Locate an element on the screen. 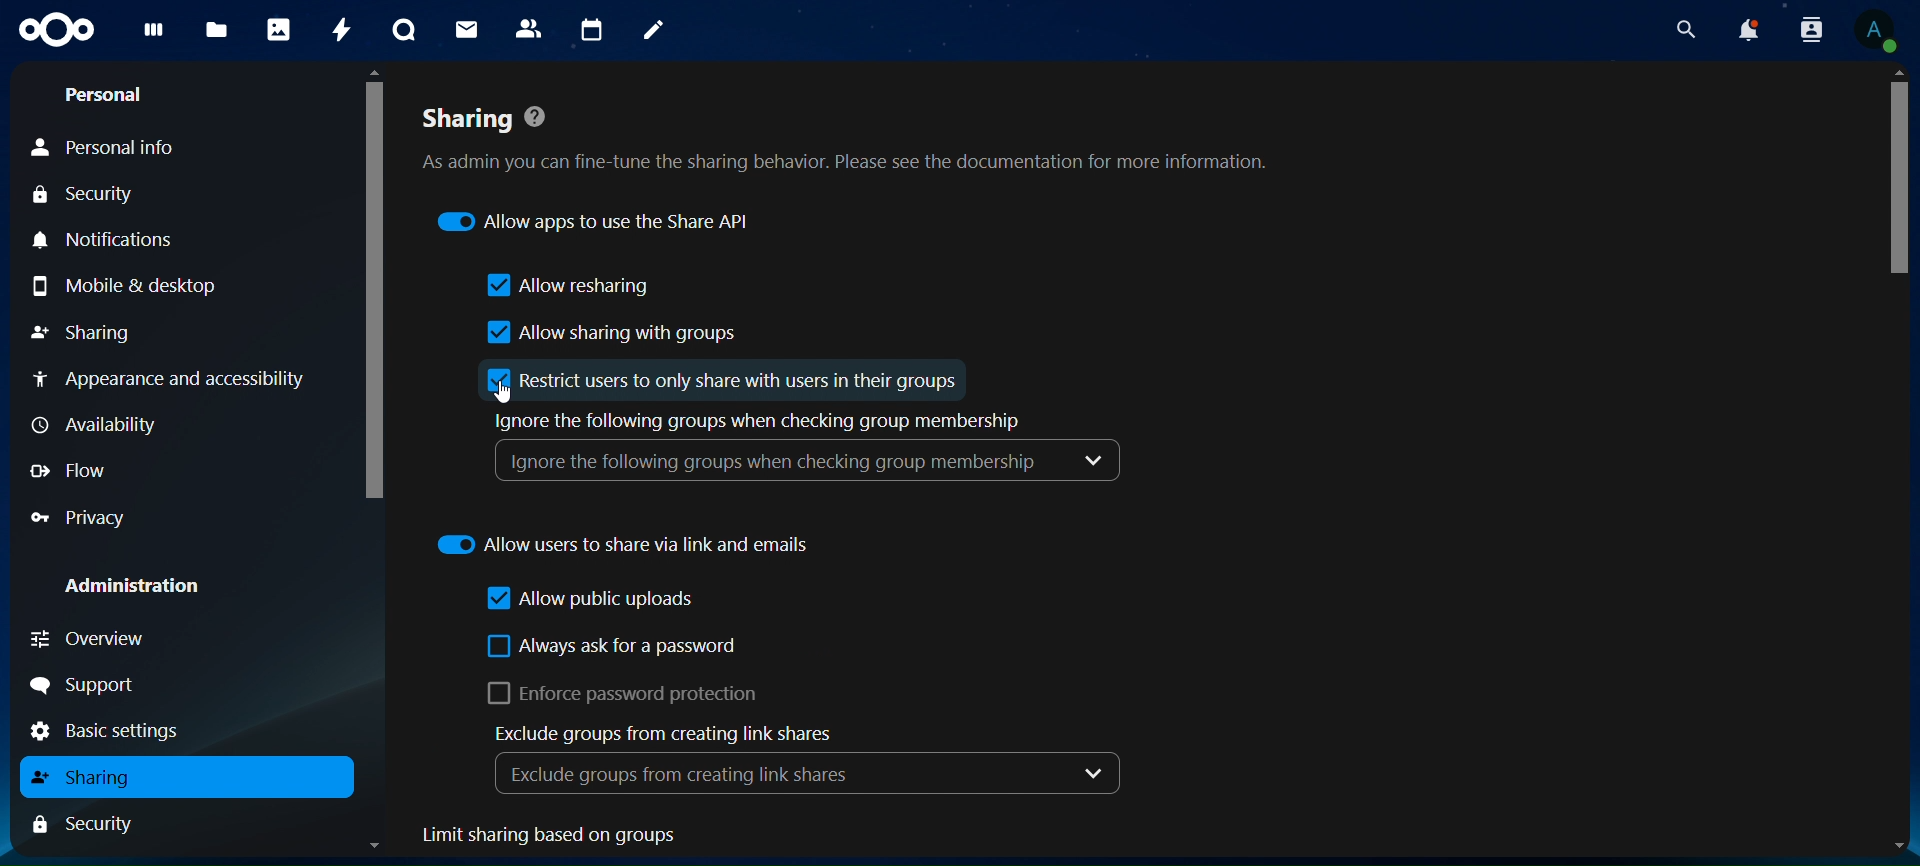  notifications is located at coordinates (1745, 28).